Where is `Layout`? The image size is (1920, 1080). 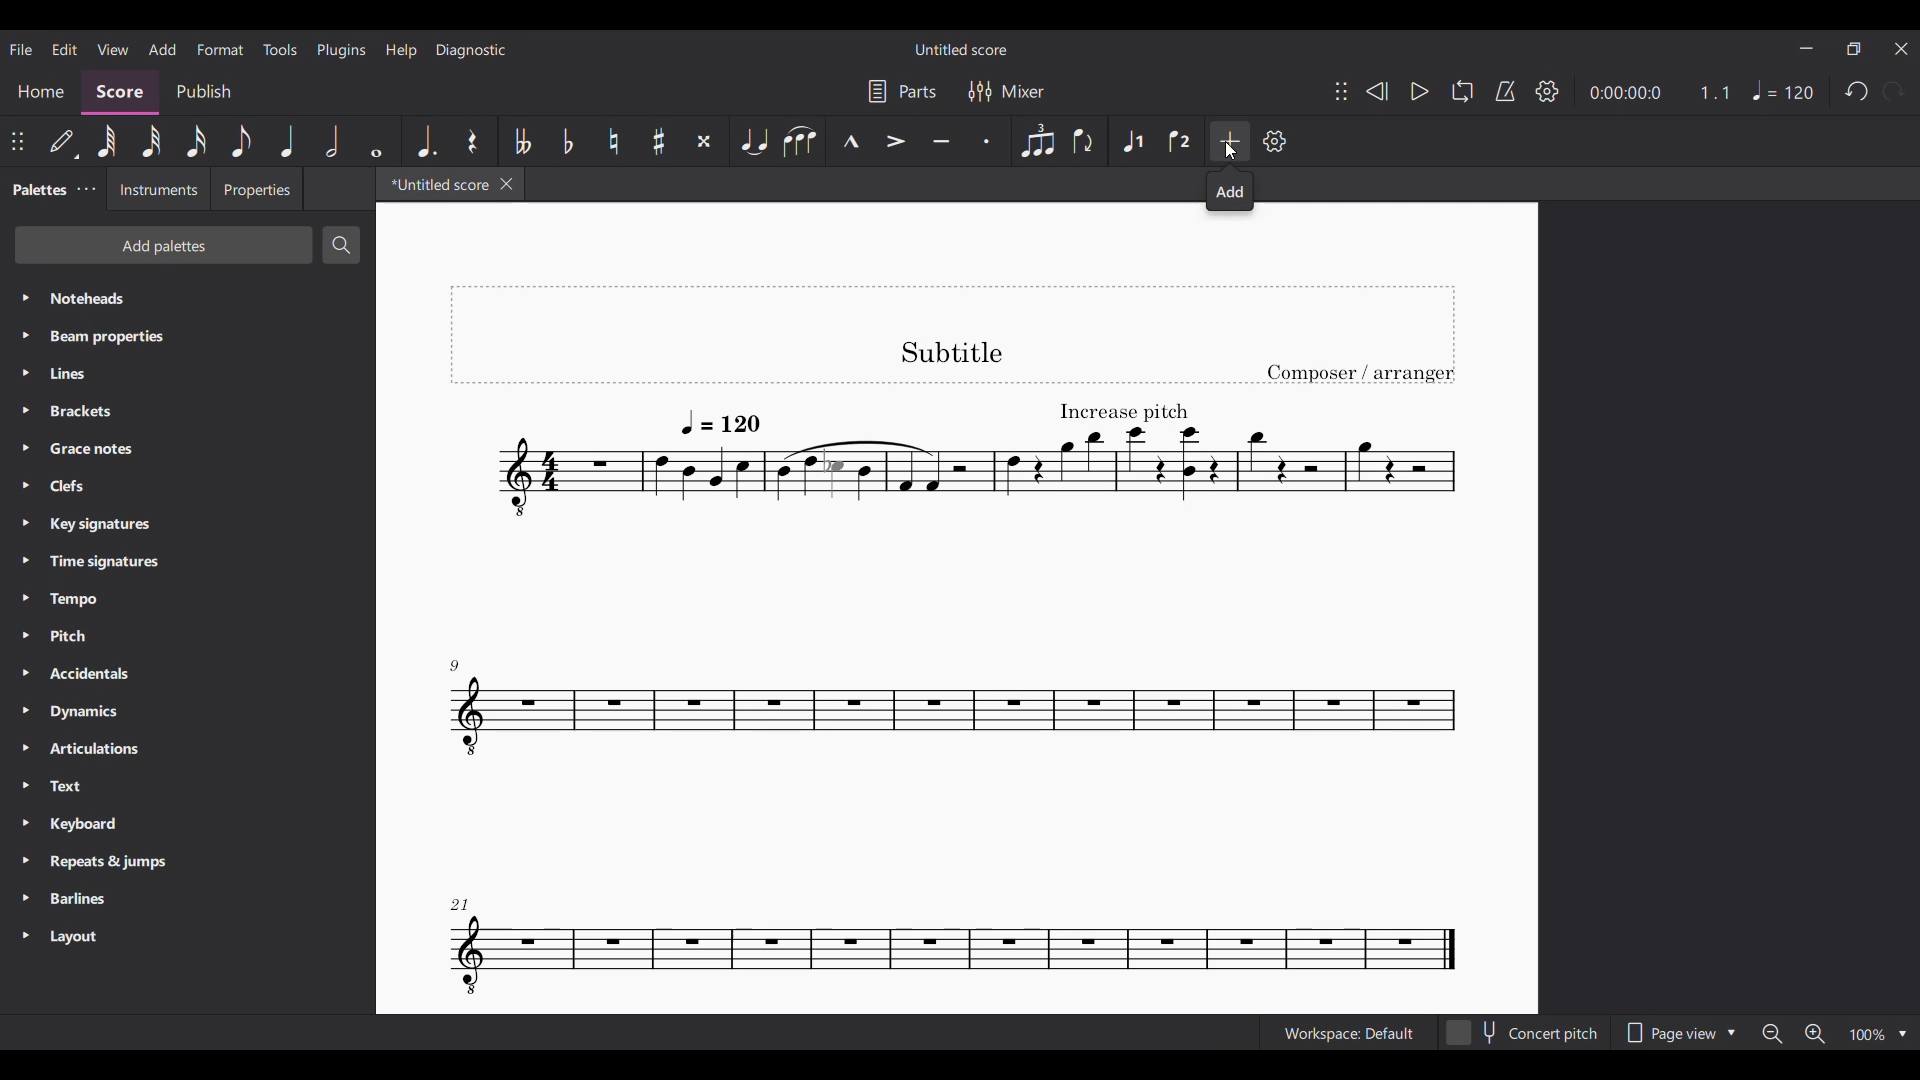
Layout is located at coordinates (187, 937).